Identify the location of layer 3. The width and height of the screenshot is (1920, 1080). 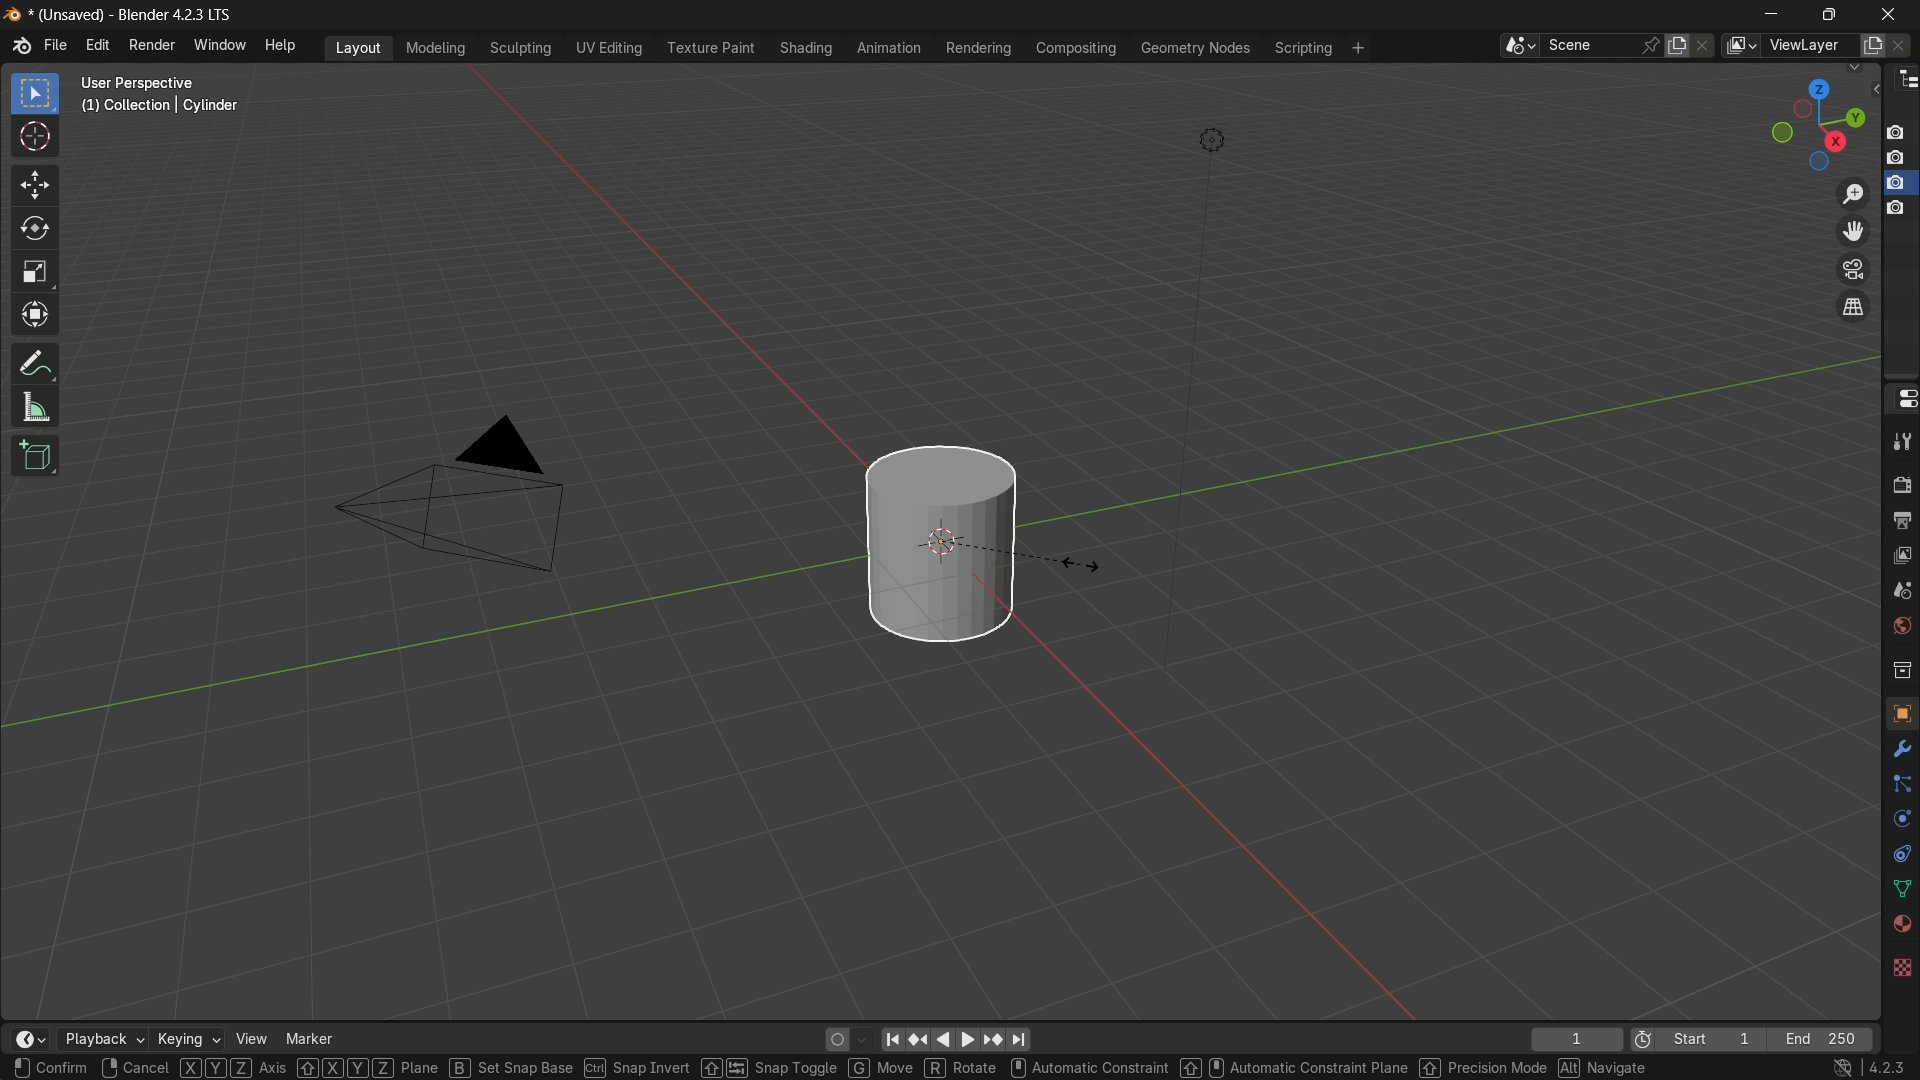
(1898, 182).